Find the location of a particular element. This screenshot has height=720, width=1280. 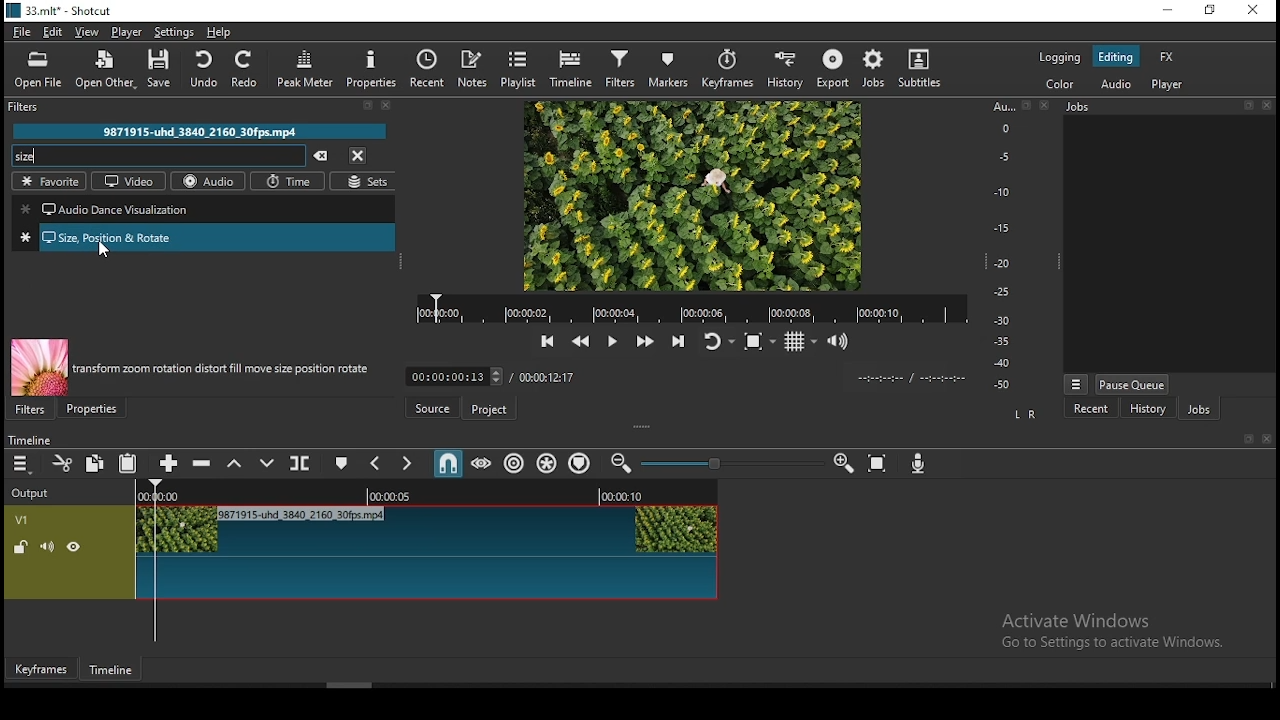

timeline is located at coordinates (111, 673).